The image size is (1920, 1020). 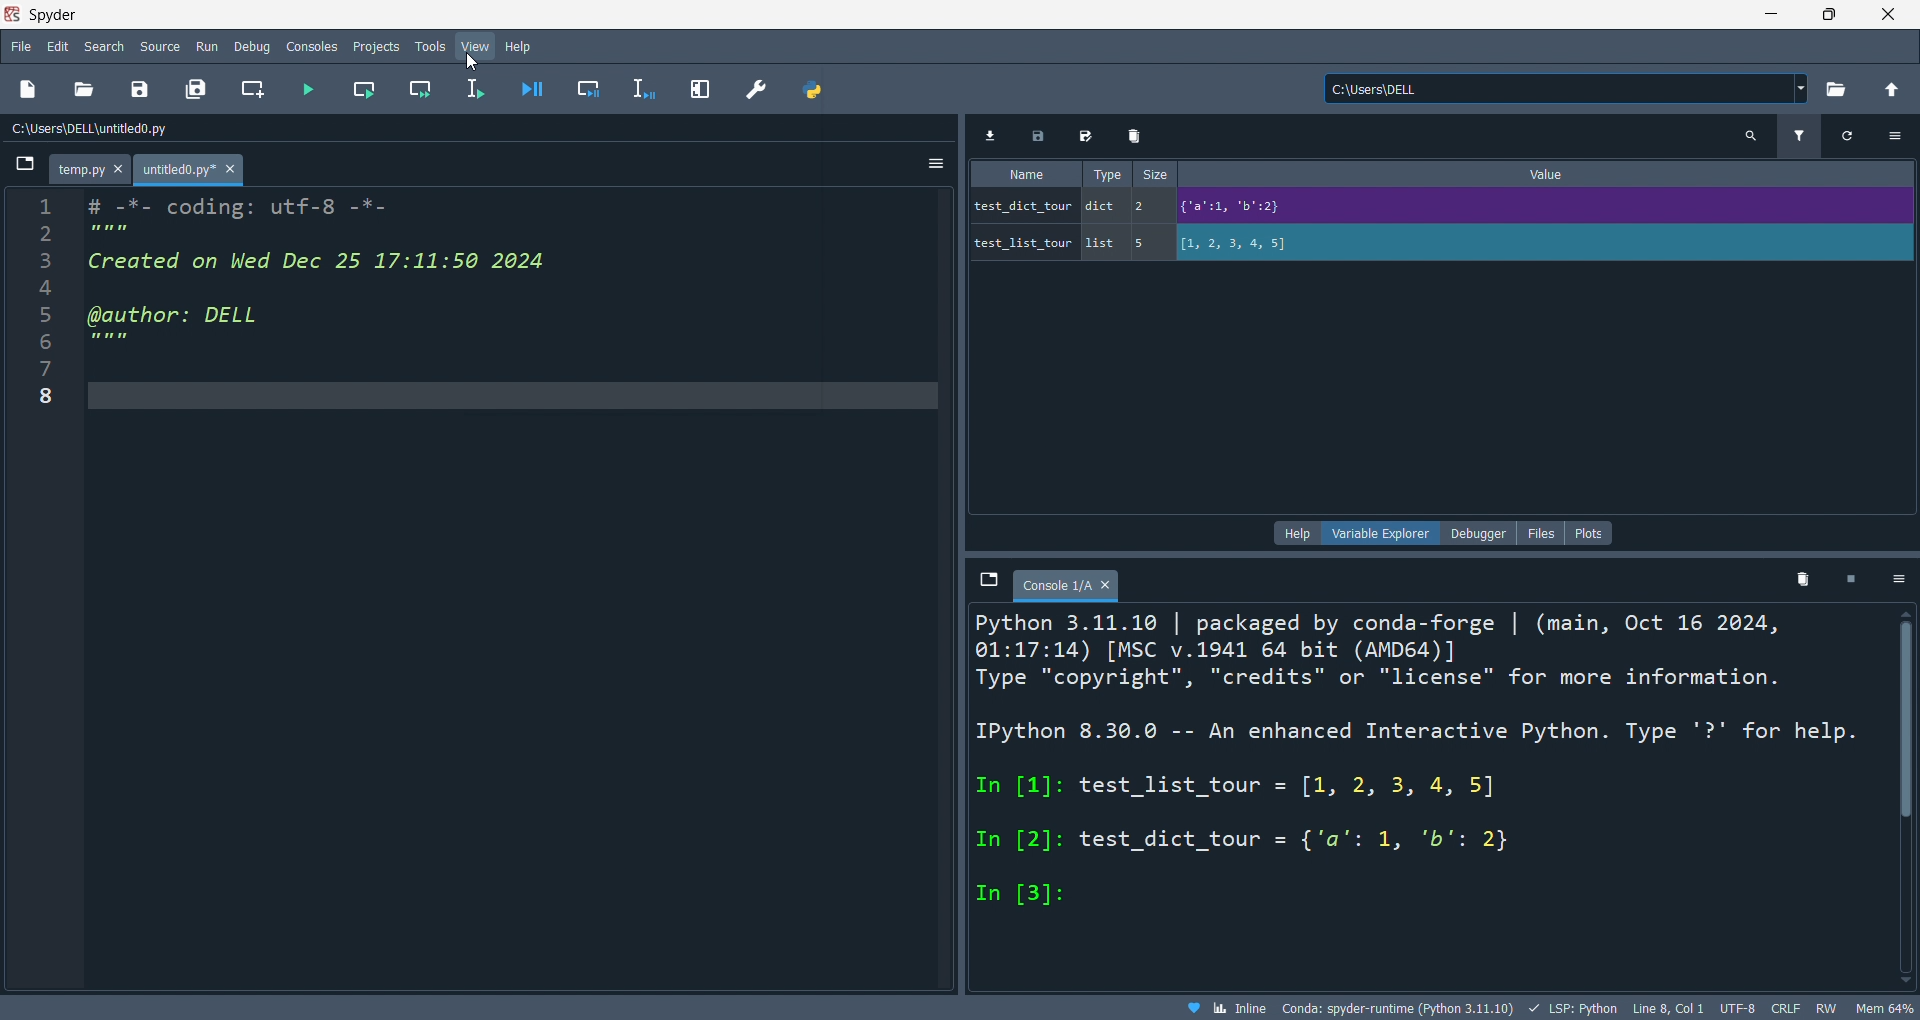 I want to click on temp.py, so click(x=93, y=171).